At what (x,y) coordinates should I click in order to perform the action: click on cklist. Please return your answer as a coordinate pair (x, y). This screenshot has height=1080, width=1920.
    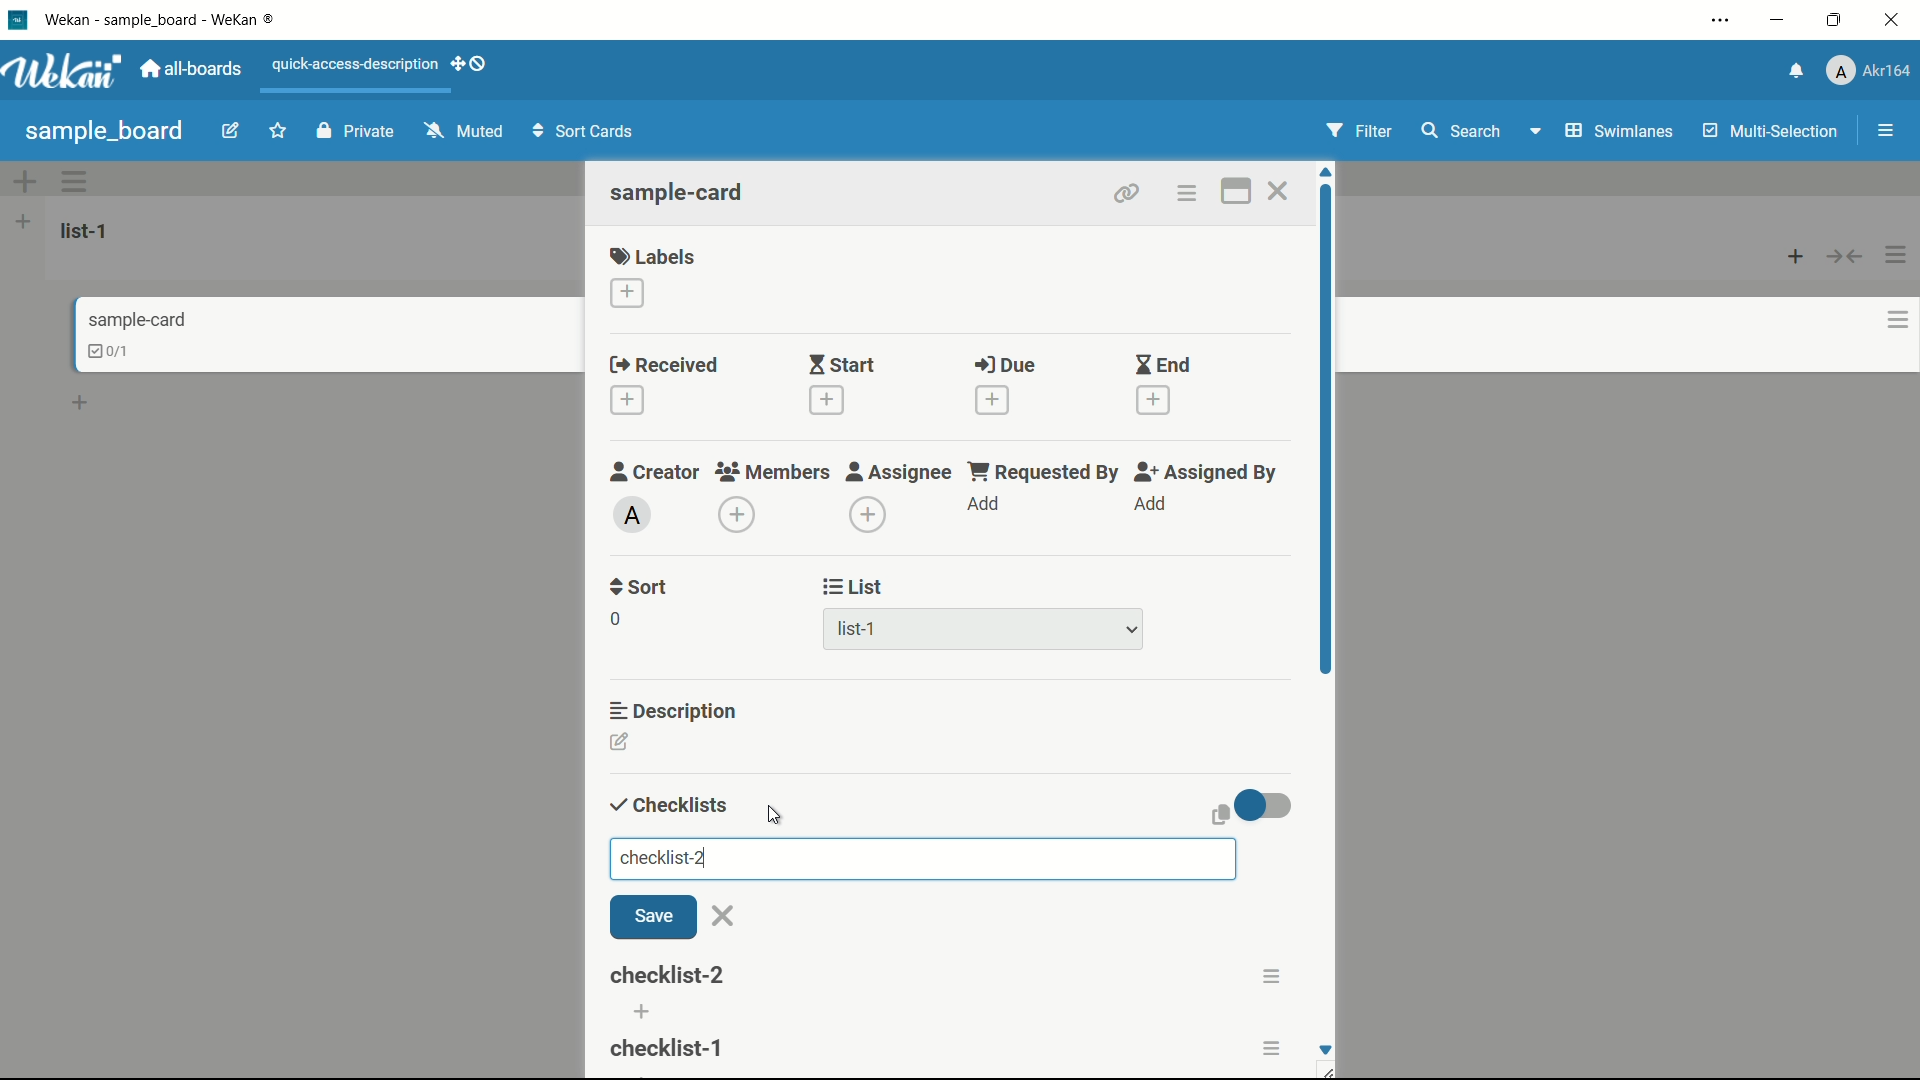
    Looking at the image, I should click on (111, 351).